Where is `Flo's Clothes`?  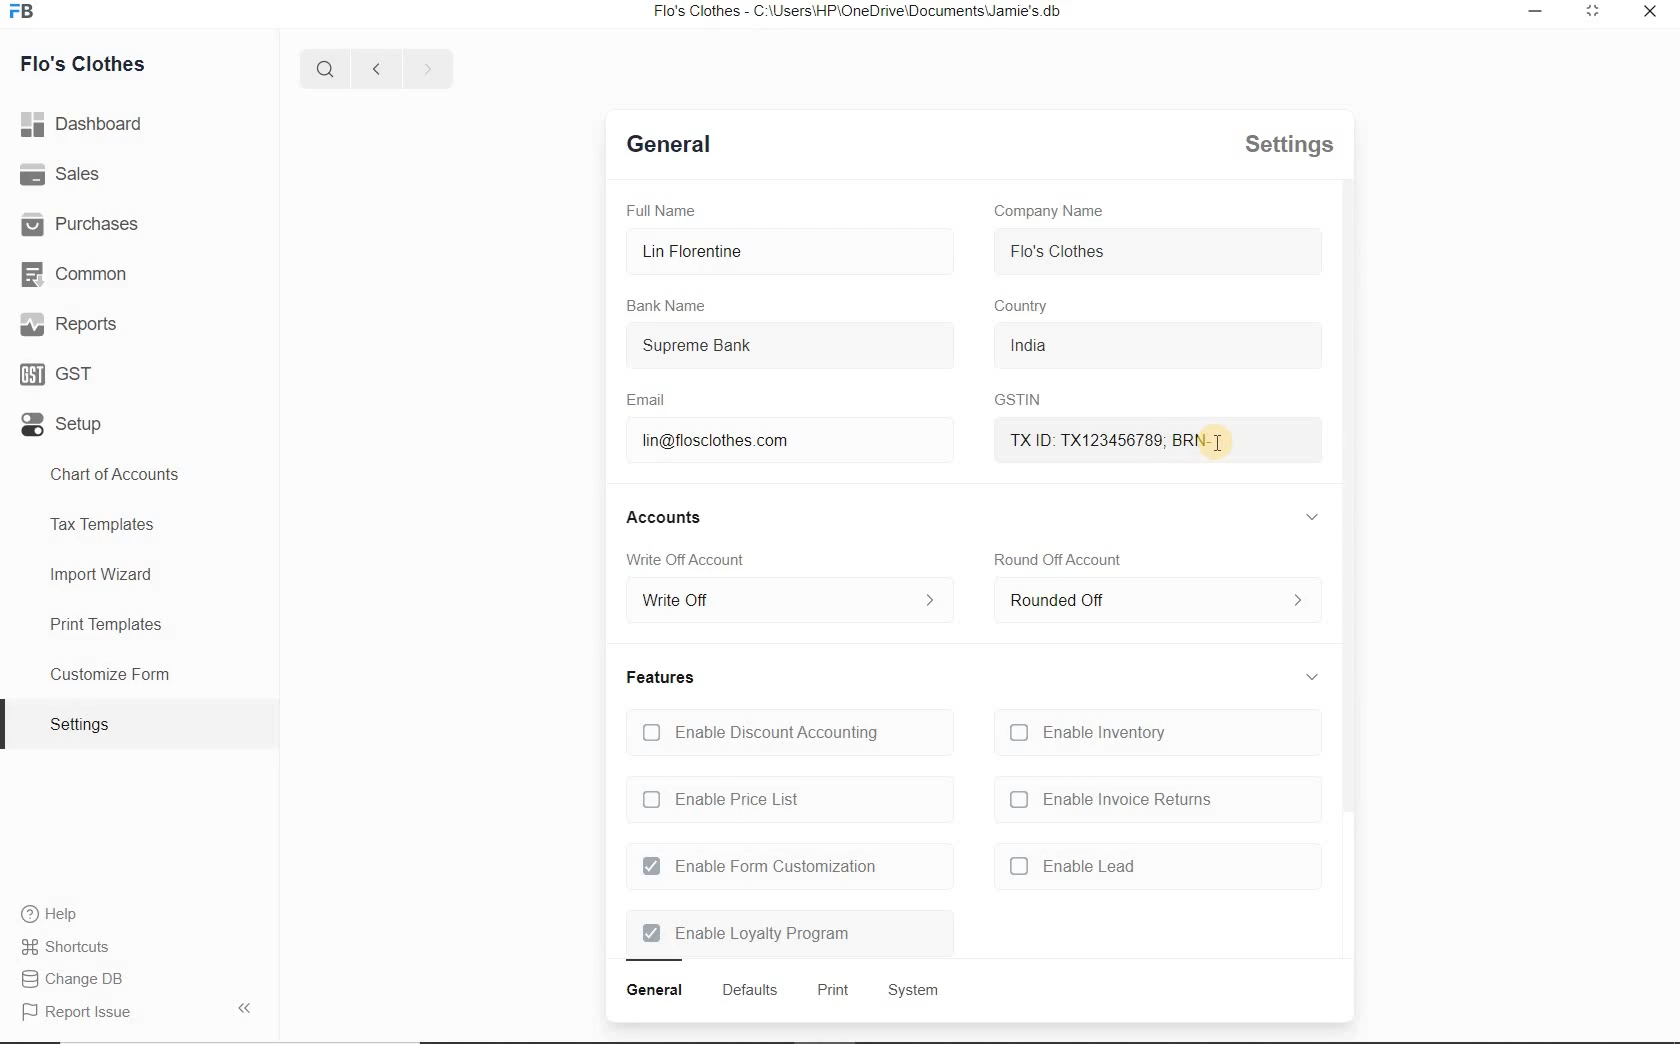
Flo's Clothes is located at coordinates (86, 63).